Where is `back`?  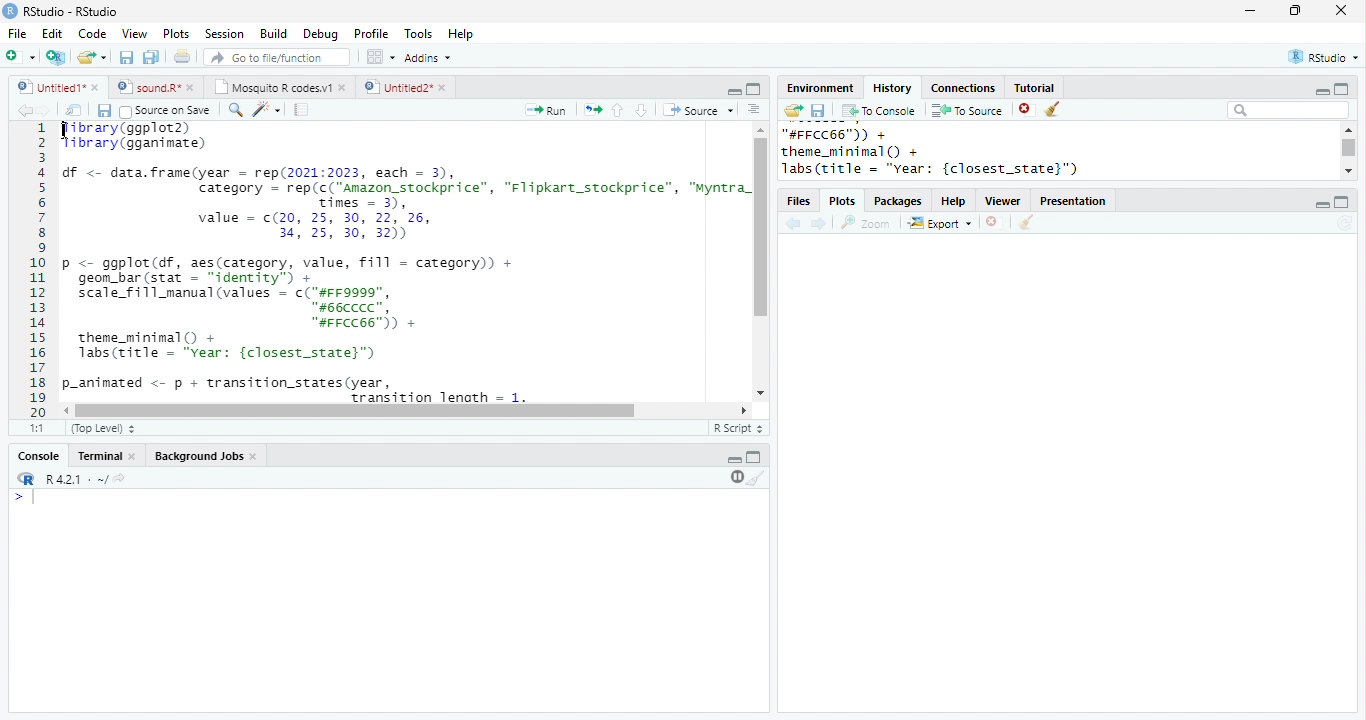 back is located at coordinates (793, 223).